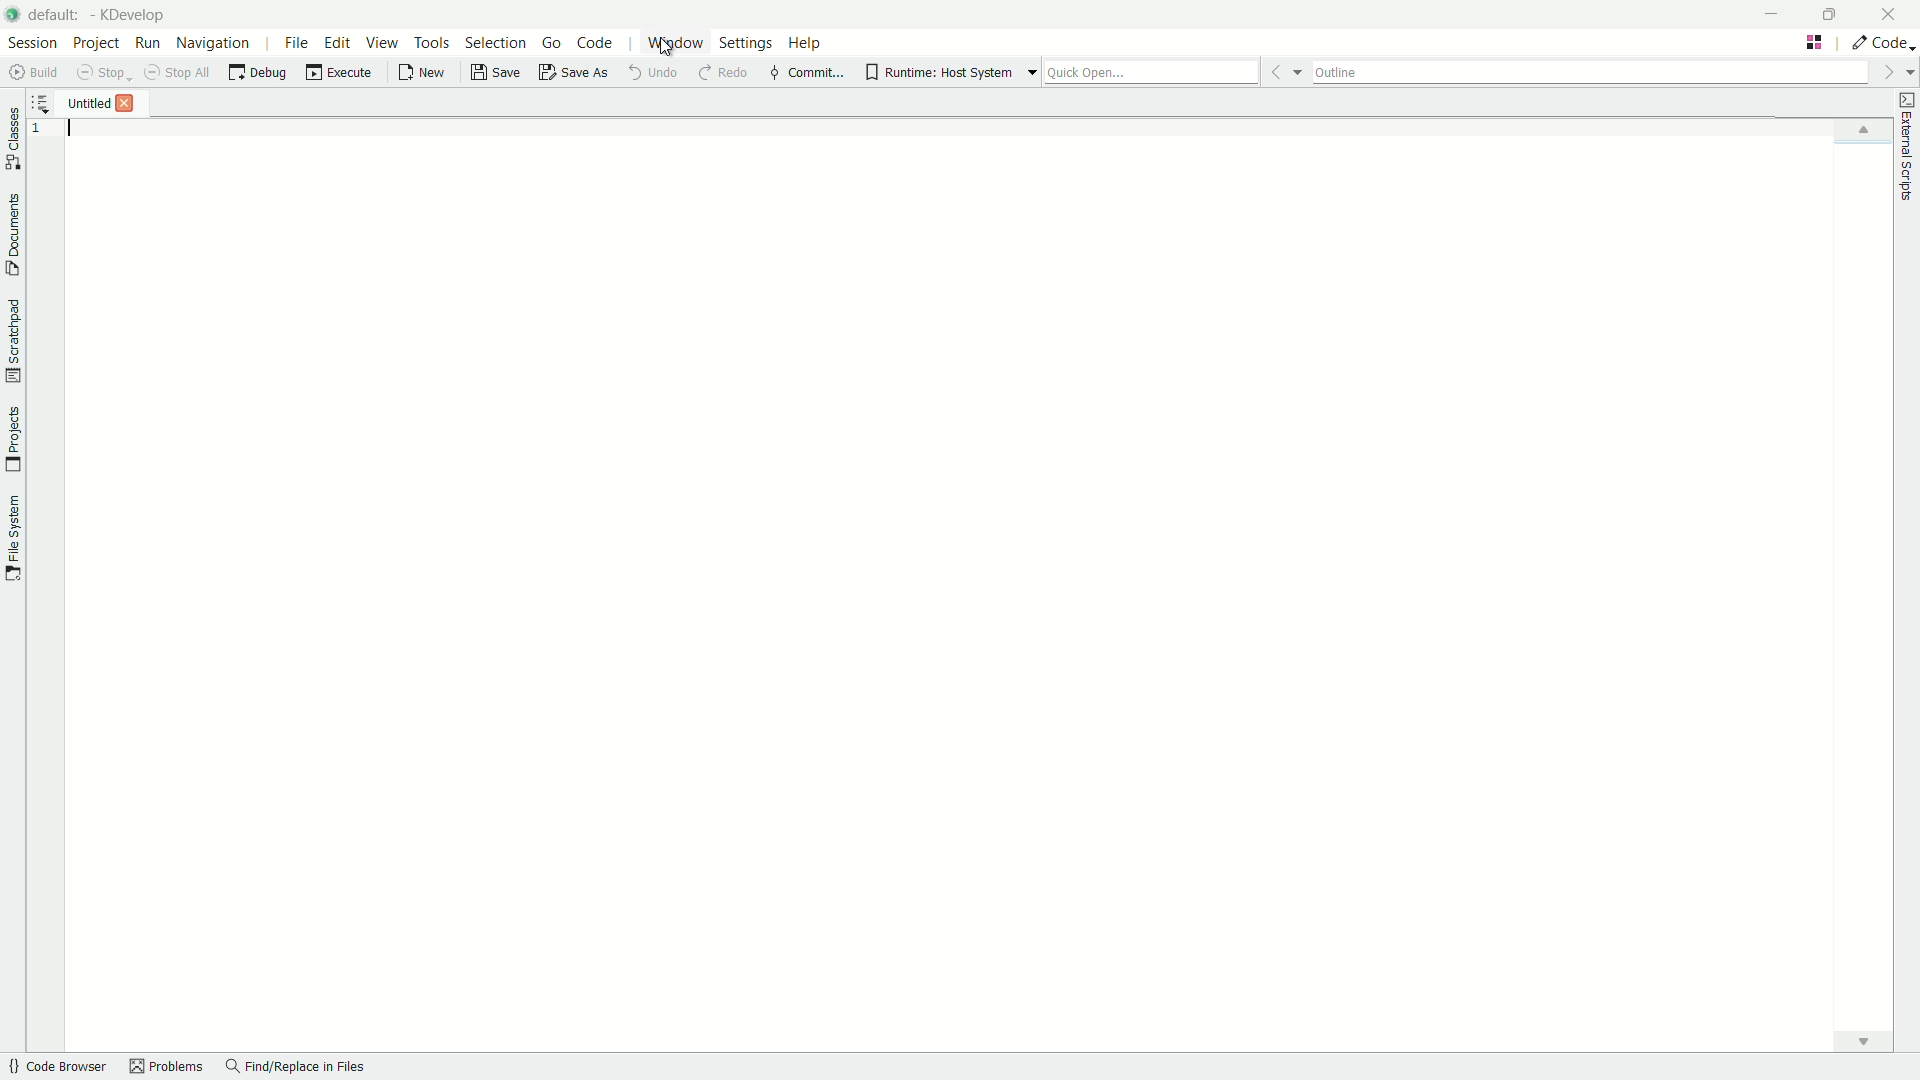  What do you see at coordinates (495, 43) in the screenshot?
I see `selection menu` at bounding box center [495, 43].